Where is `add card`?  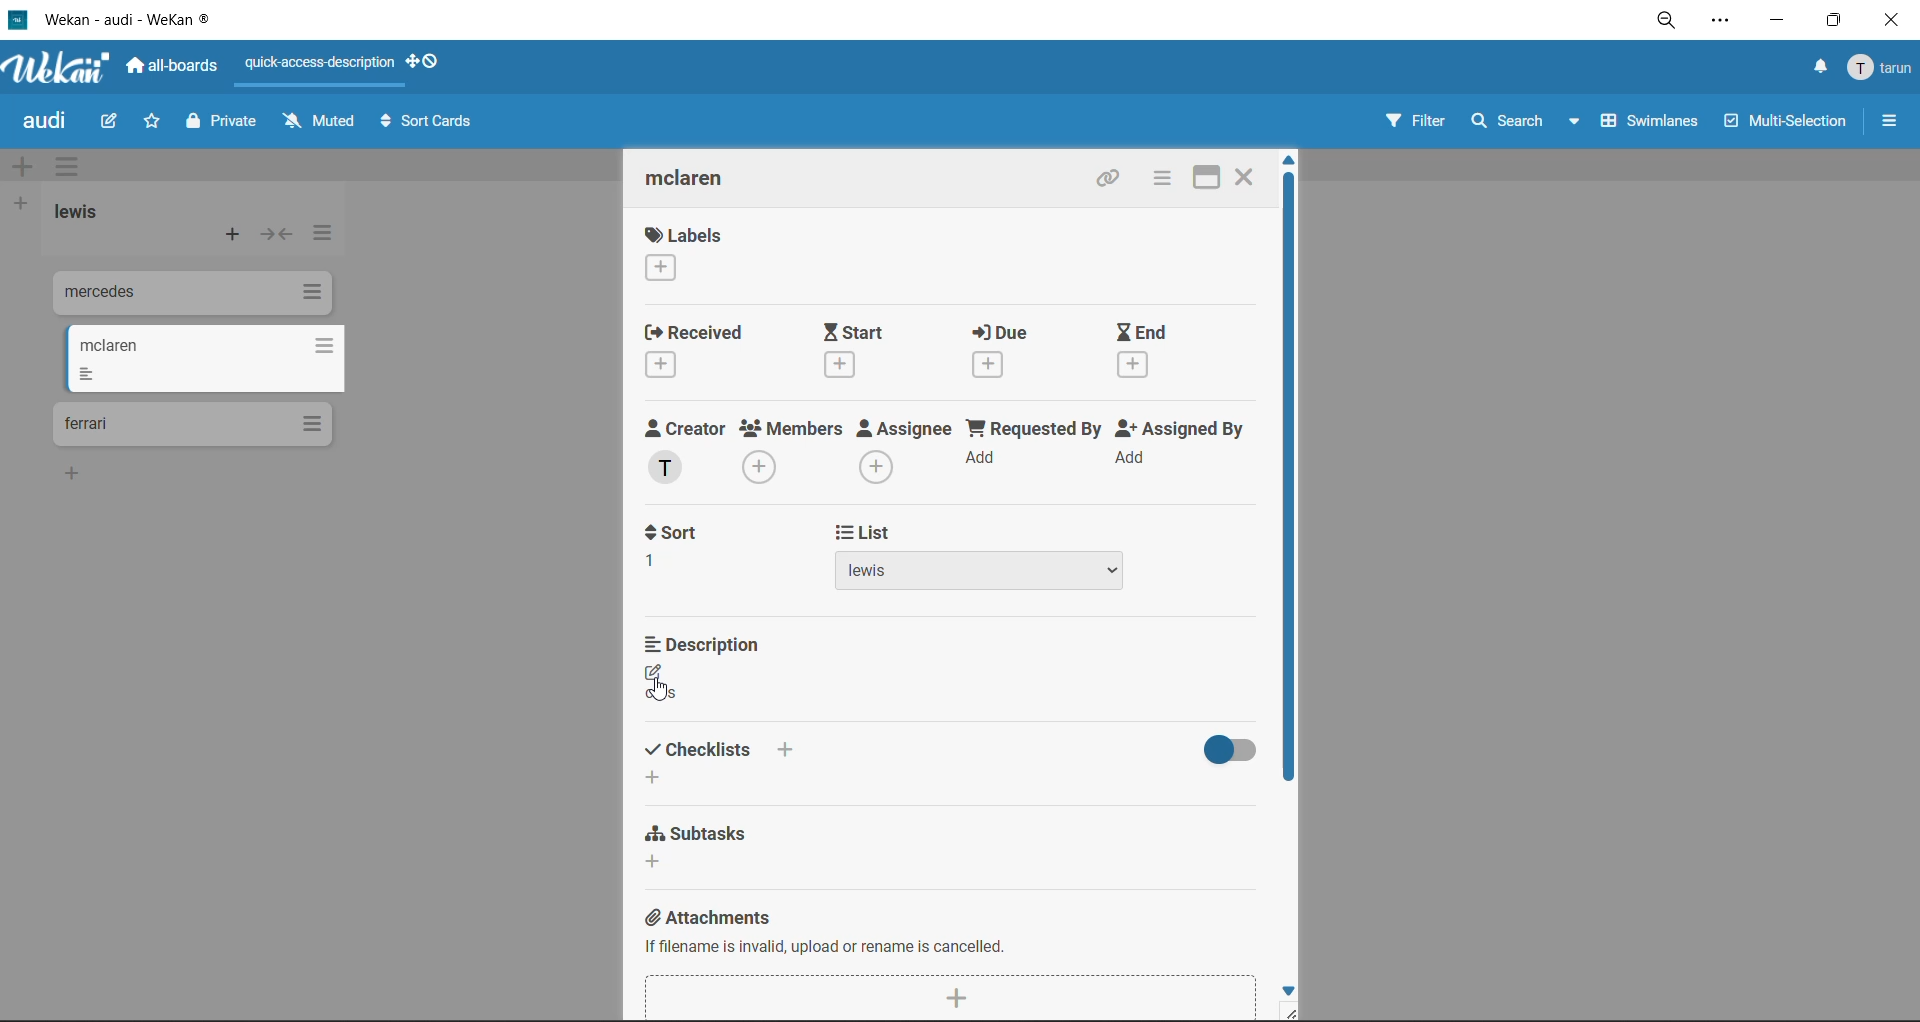
add card is located at coordinates (234, 237).